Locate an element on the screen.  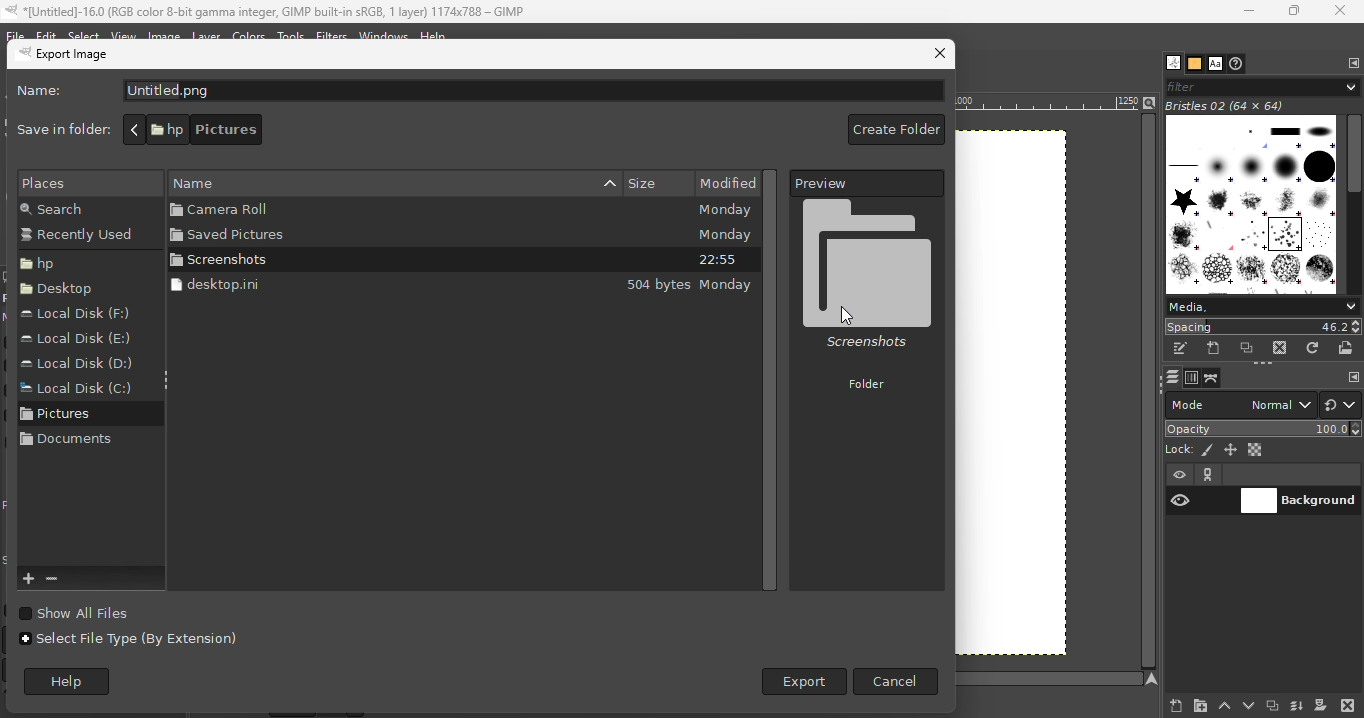
Merge all visible layers with the last used values is located at coordinates (1296, 706).